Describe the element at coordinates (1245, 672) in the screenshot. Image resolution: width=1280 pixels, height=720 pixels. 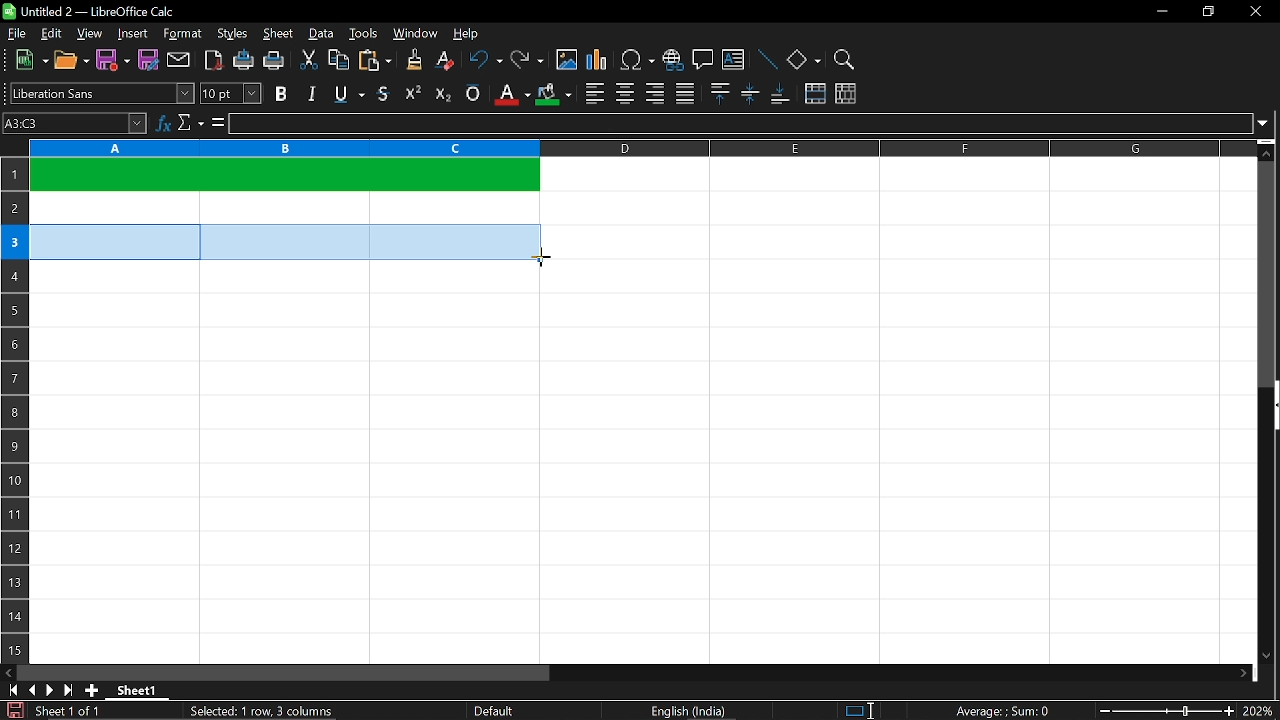
I see `move right` at that location.